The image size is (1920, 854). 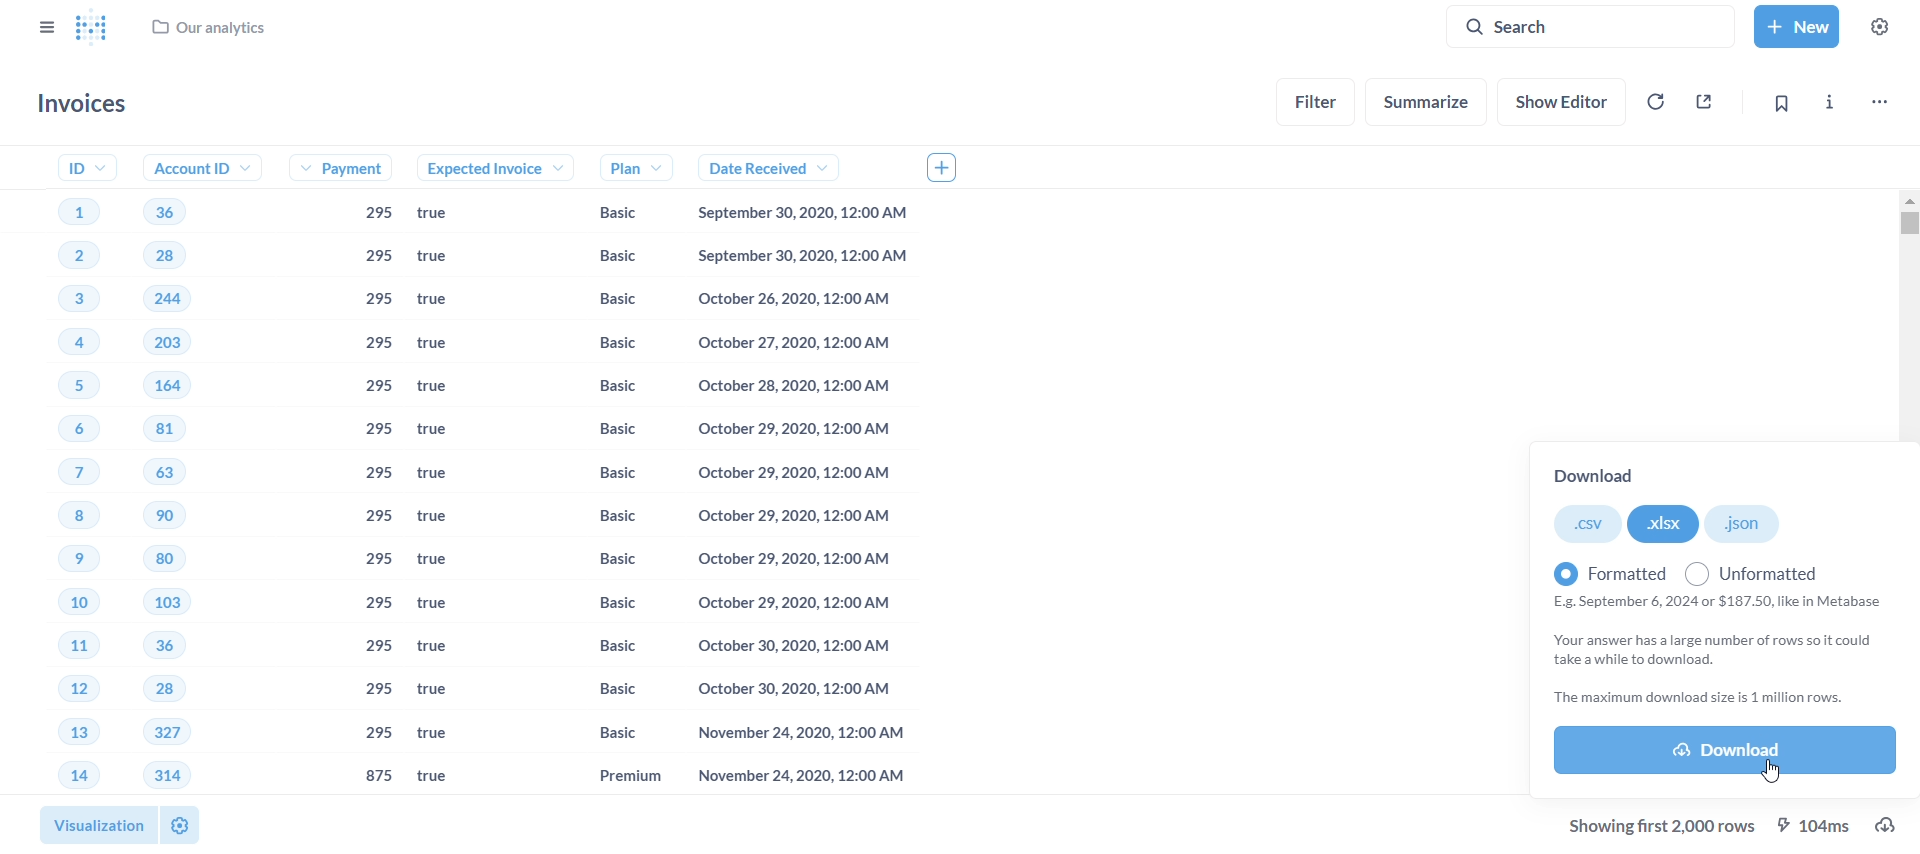 I want to click on Basic, so click(x=609, y=255).